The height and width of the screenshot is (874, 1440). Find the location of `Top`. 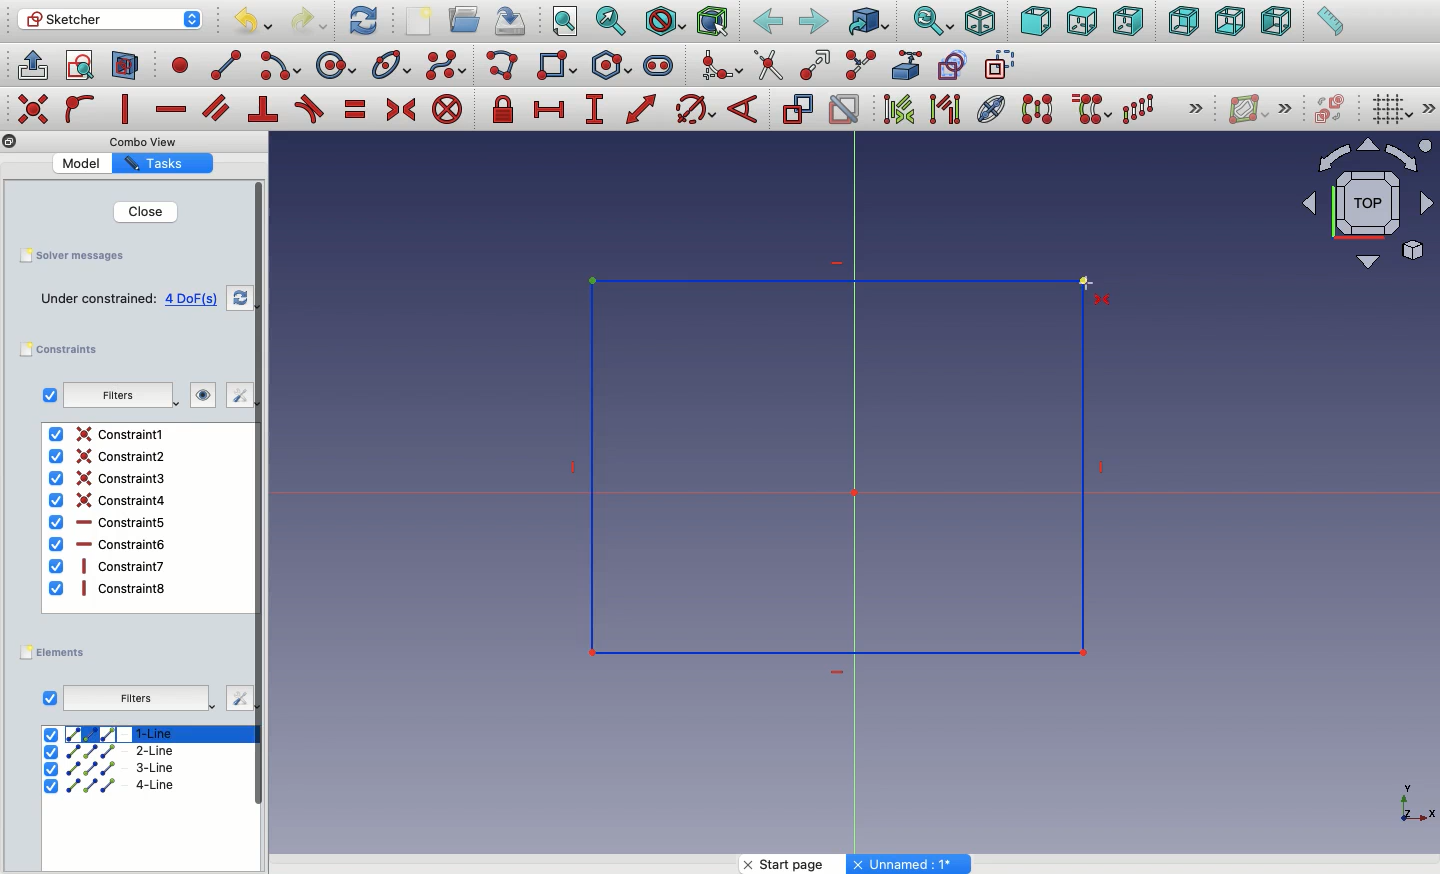

Top is located at coordinates (1081, 22).